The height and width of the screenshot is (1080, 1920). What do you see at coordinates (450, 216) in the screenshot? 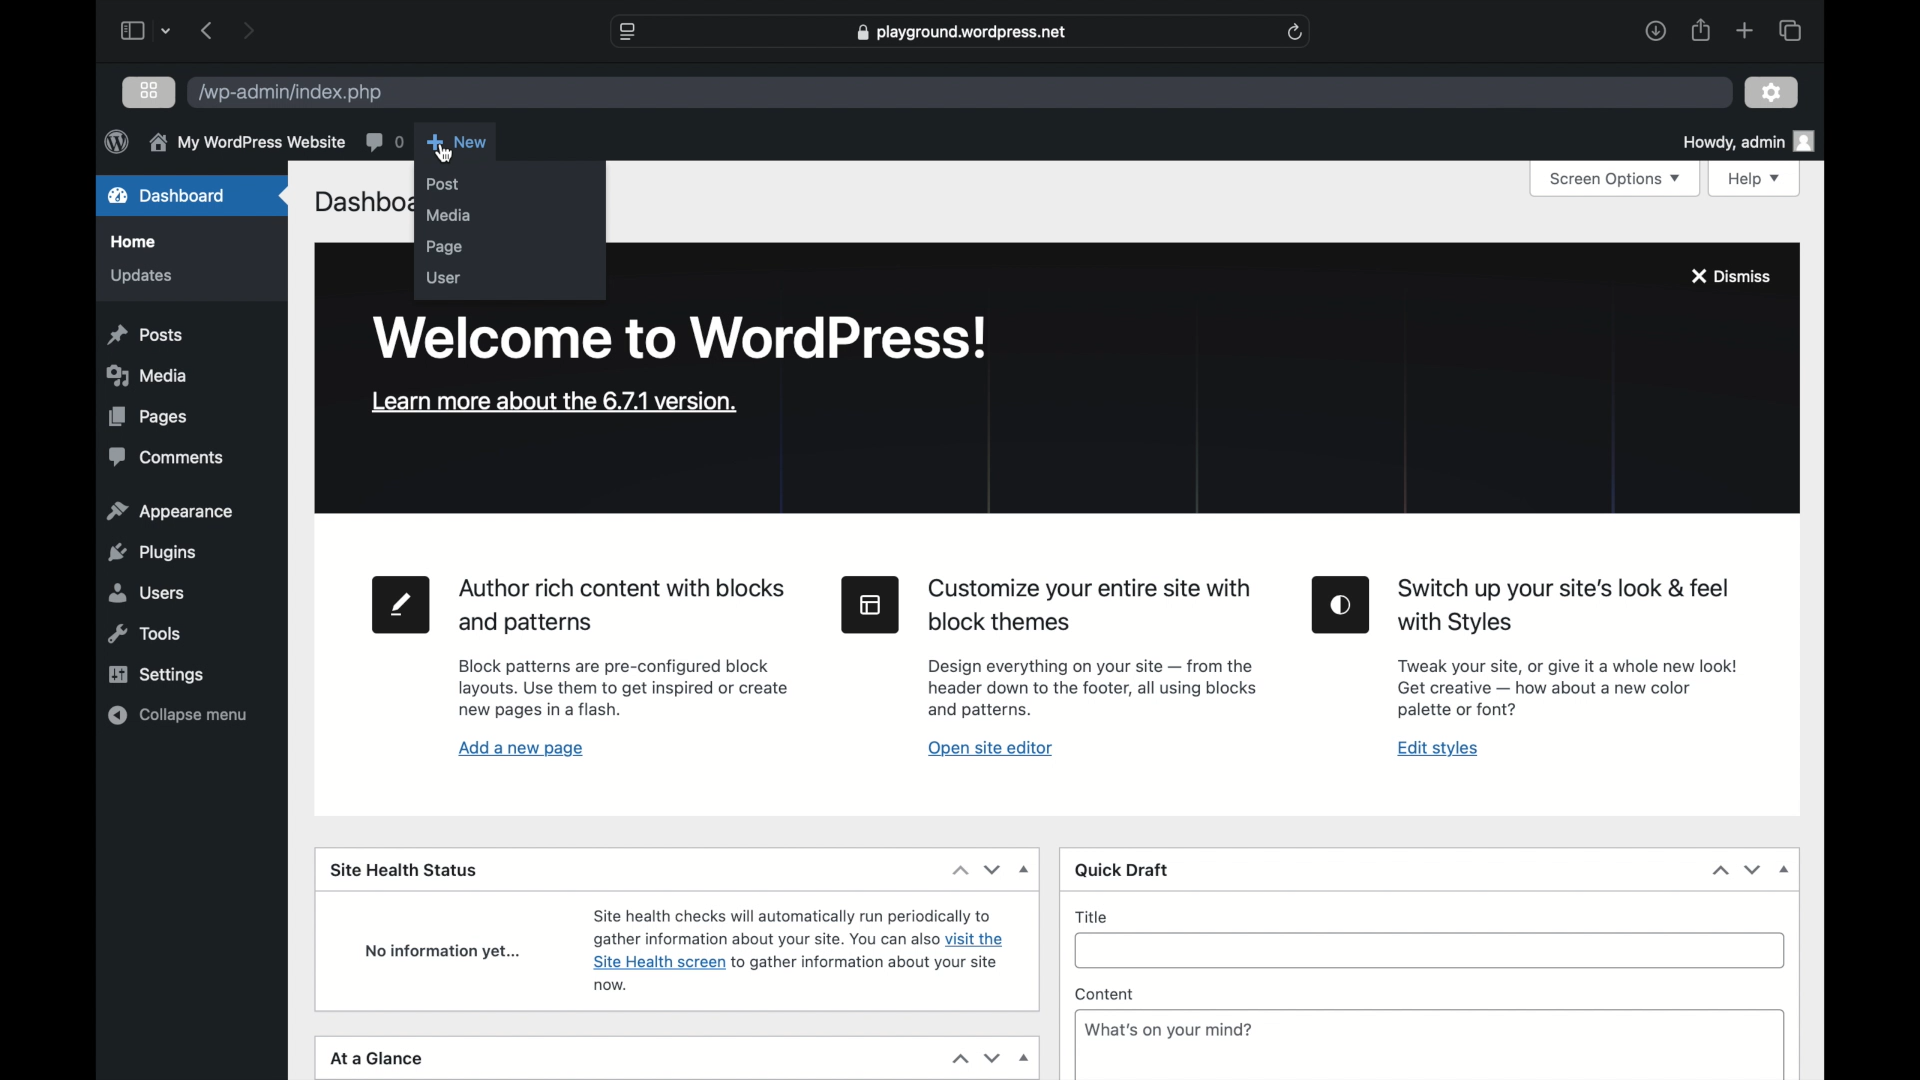
I see `media` at bounding box center [450, 216].